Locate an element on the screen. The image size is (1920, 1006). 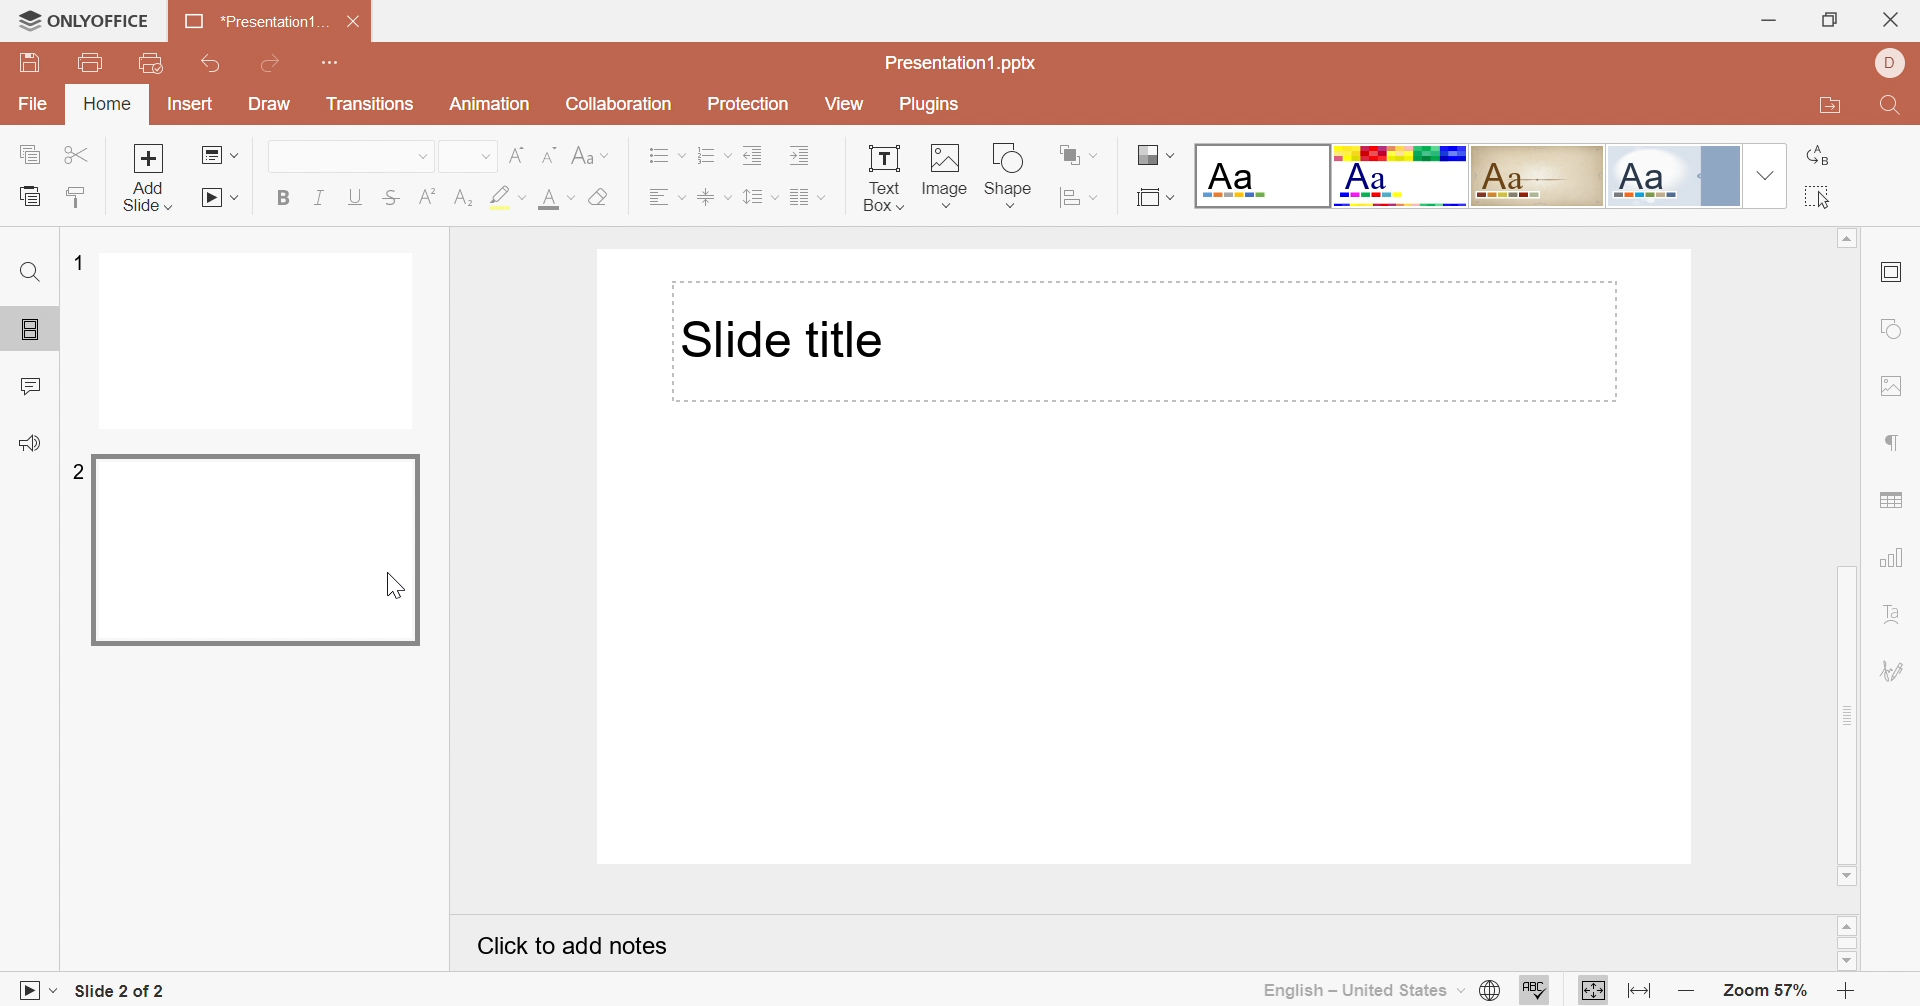
Change case is located at coordinates (585, 152).